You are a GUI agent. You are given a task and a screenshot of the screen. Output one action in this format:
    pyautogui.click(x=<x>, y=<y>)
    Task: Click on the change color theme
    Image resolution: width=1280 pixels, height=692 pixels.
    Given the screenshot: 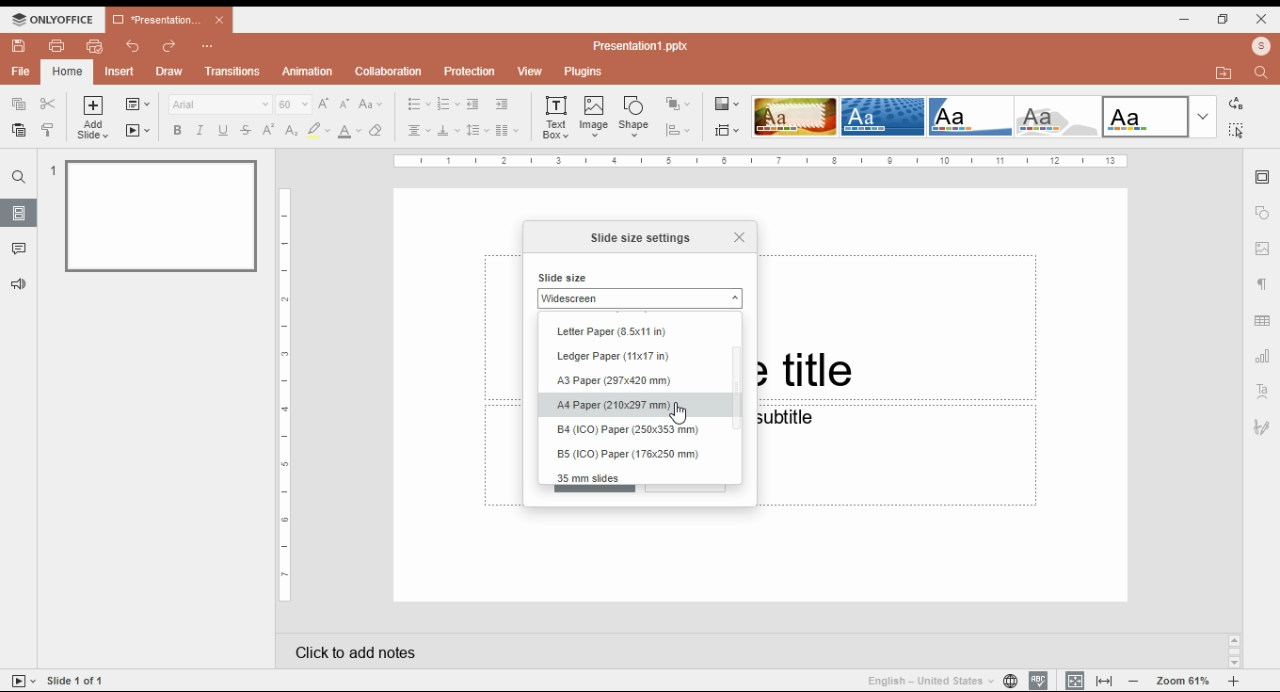 What is the action you would take?
    pyautogui.click(x=727, y=104)
    